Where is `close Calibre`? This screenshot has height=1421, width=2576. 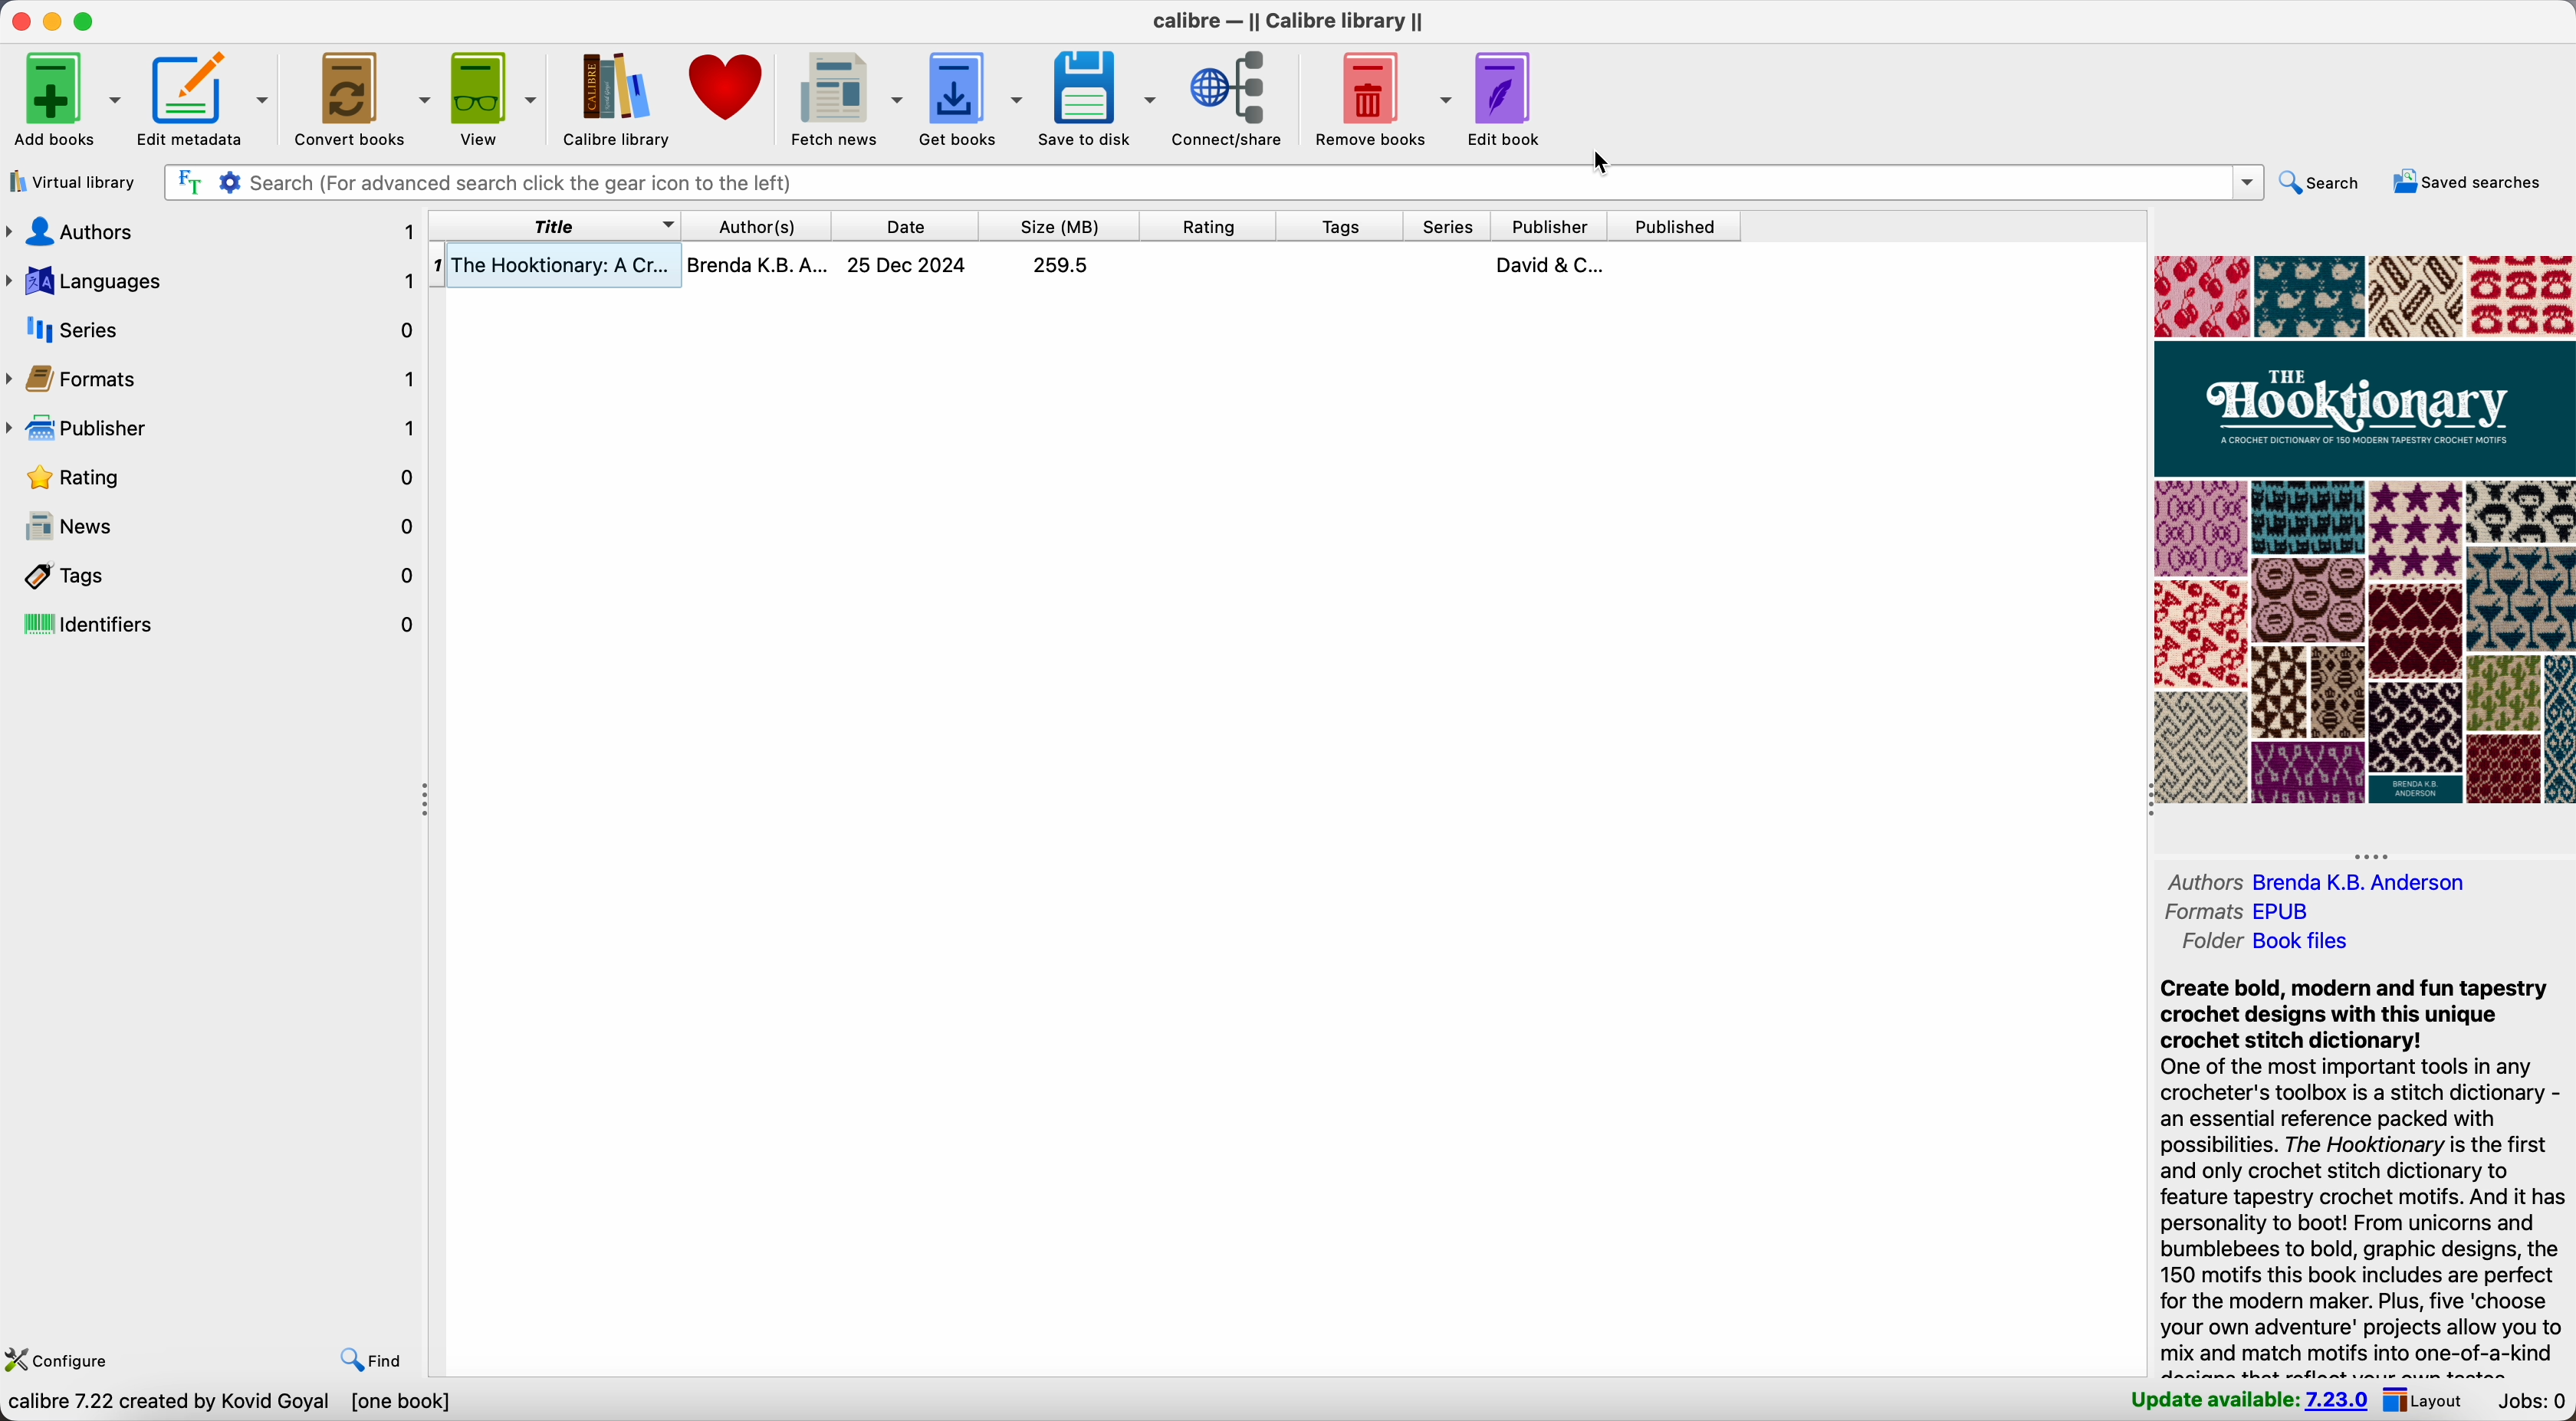
close Calibre is located at coordinates (19, 19).